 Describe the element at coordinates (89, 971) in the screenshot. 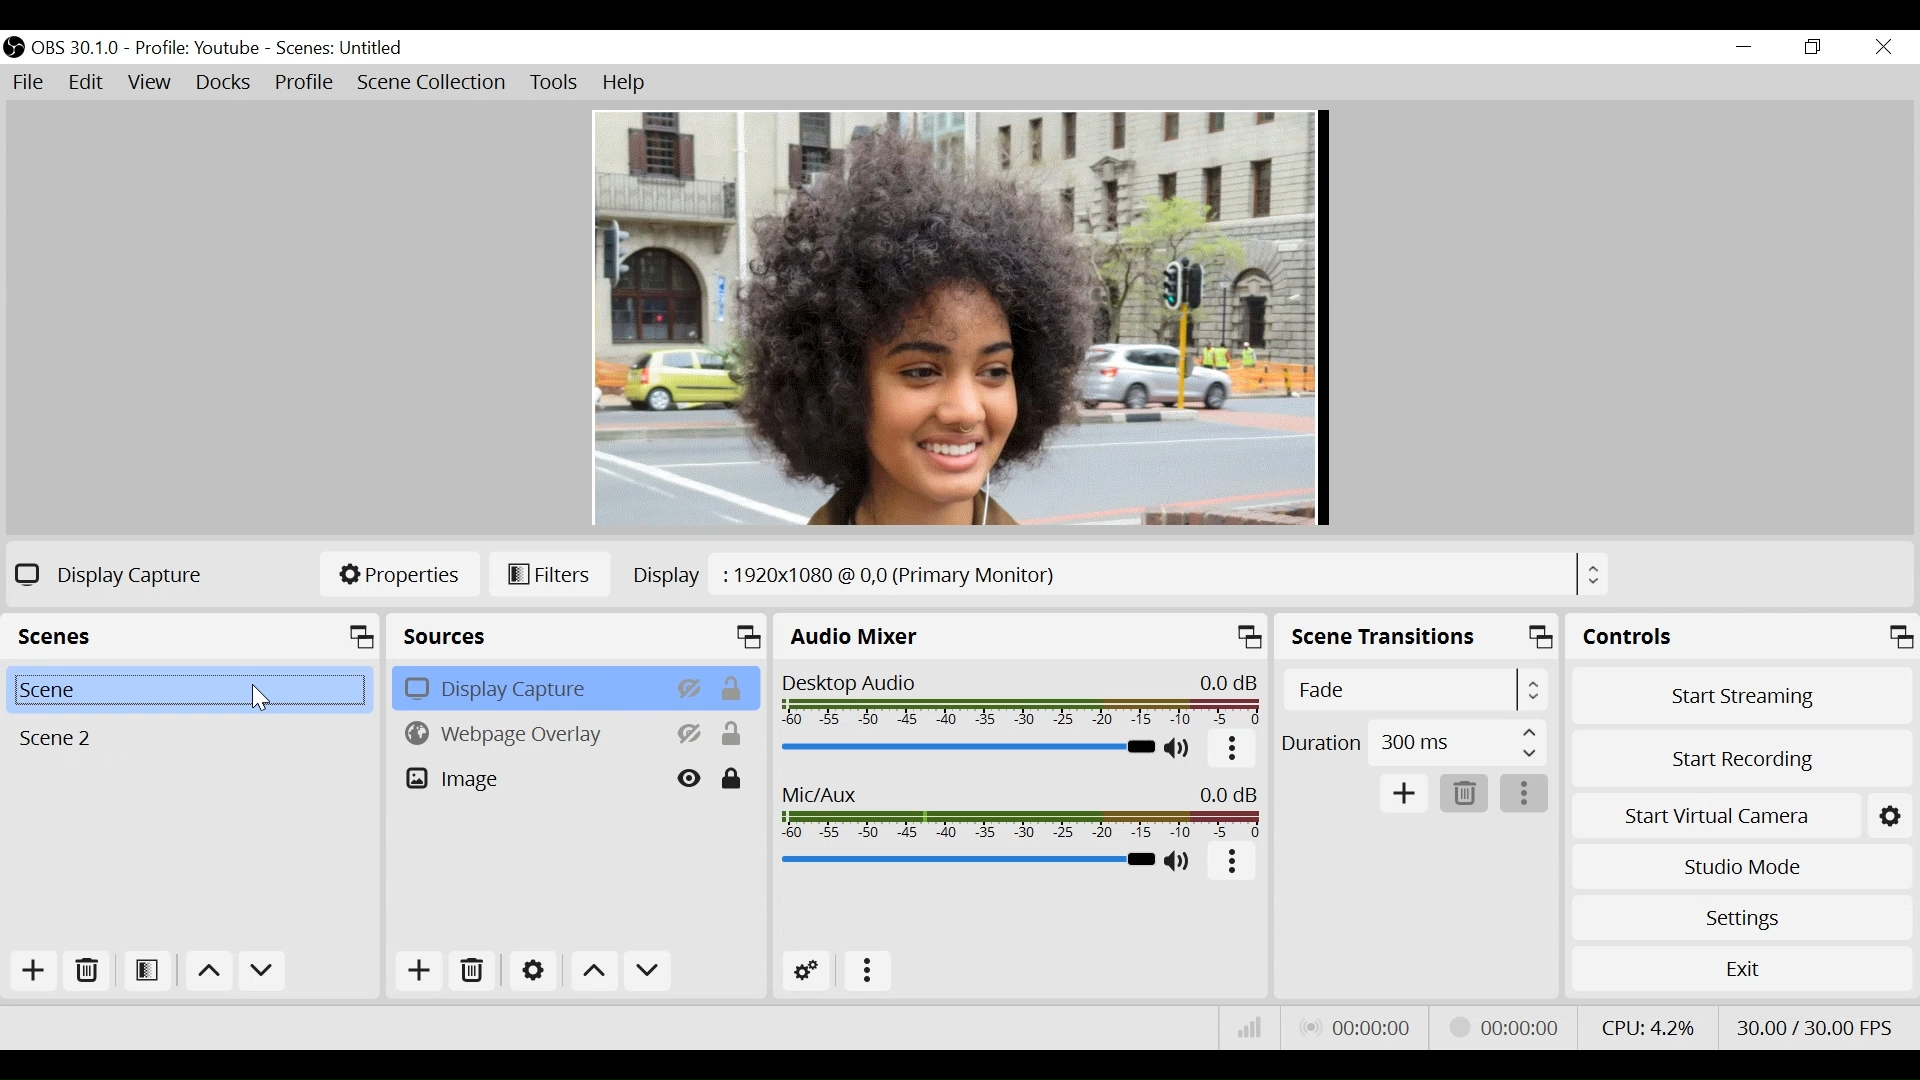

I see `Delete` at that location.